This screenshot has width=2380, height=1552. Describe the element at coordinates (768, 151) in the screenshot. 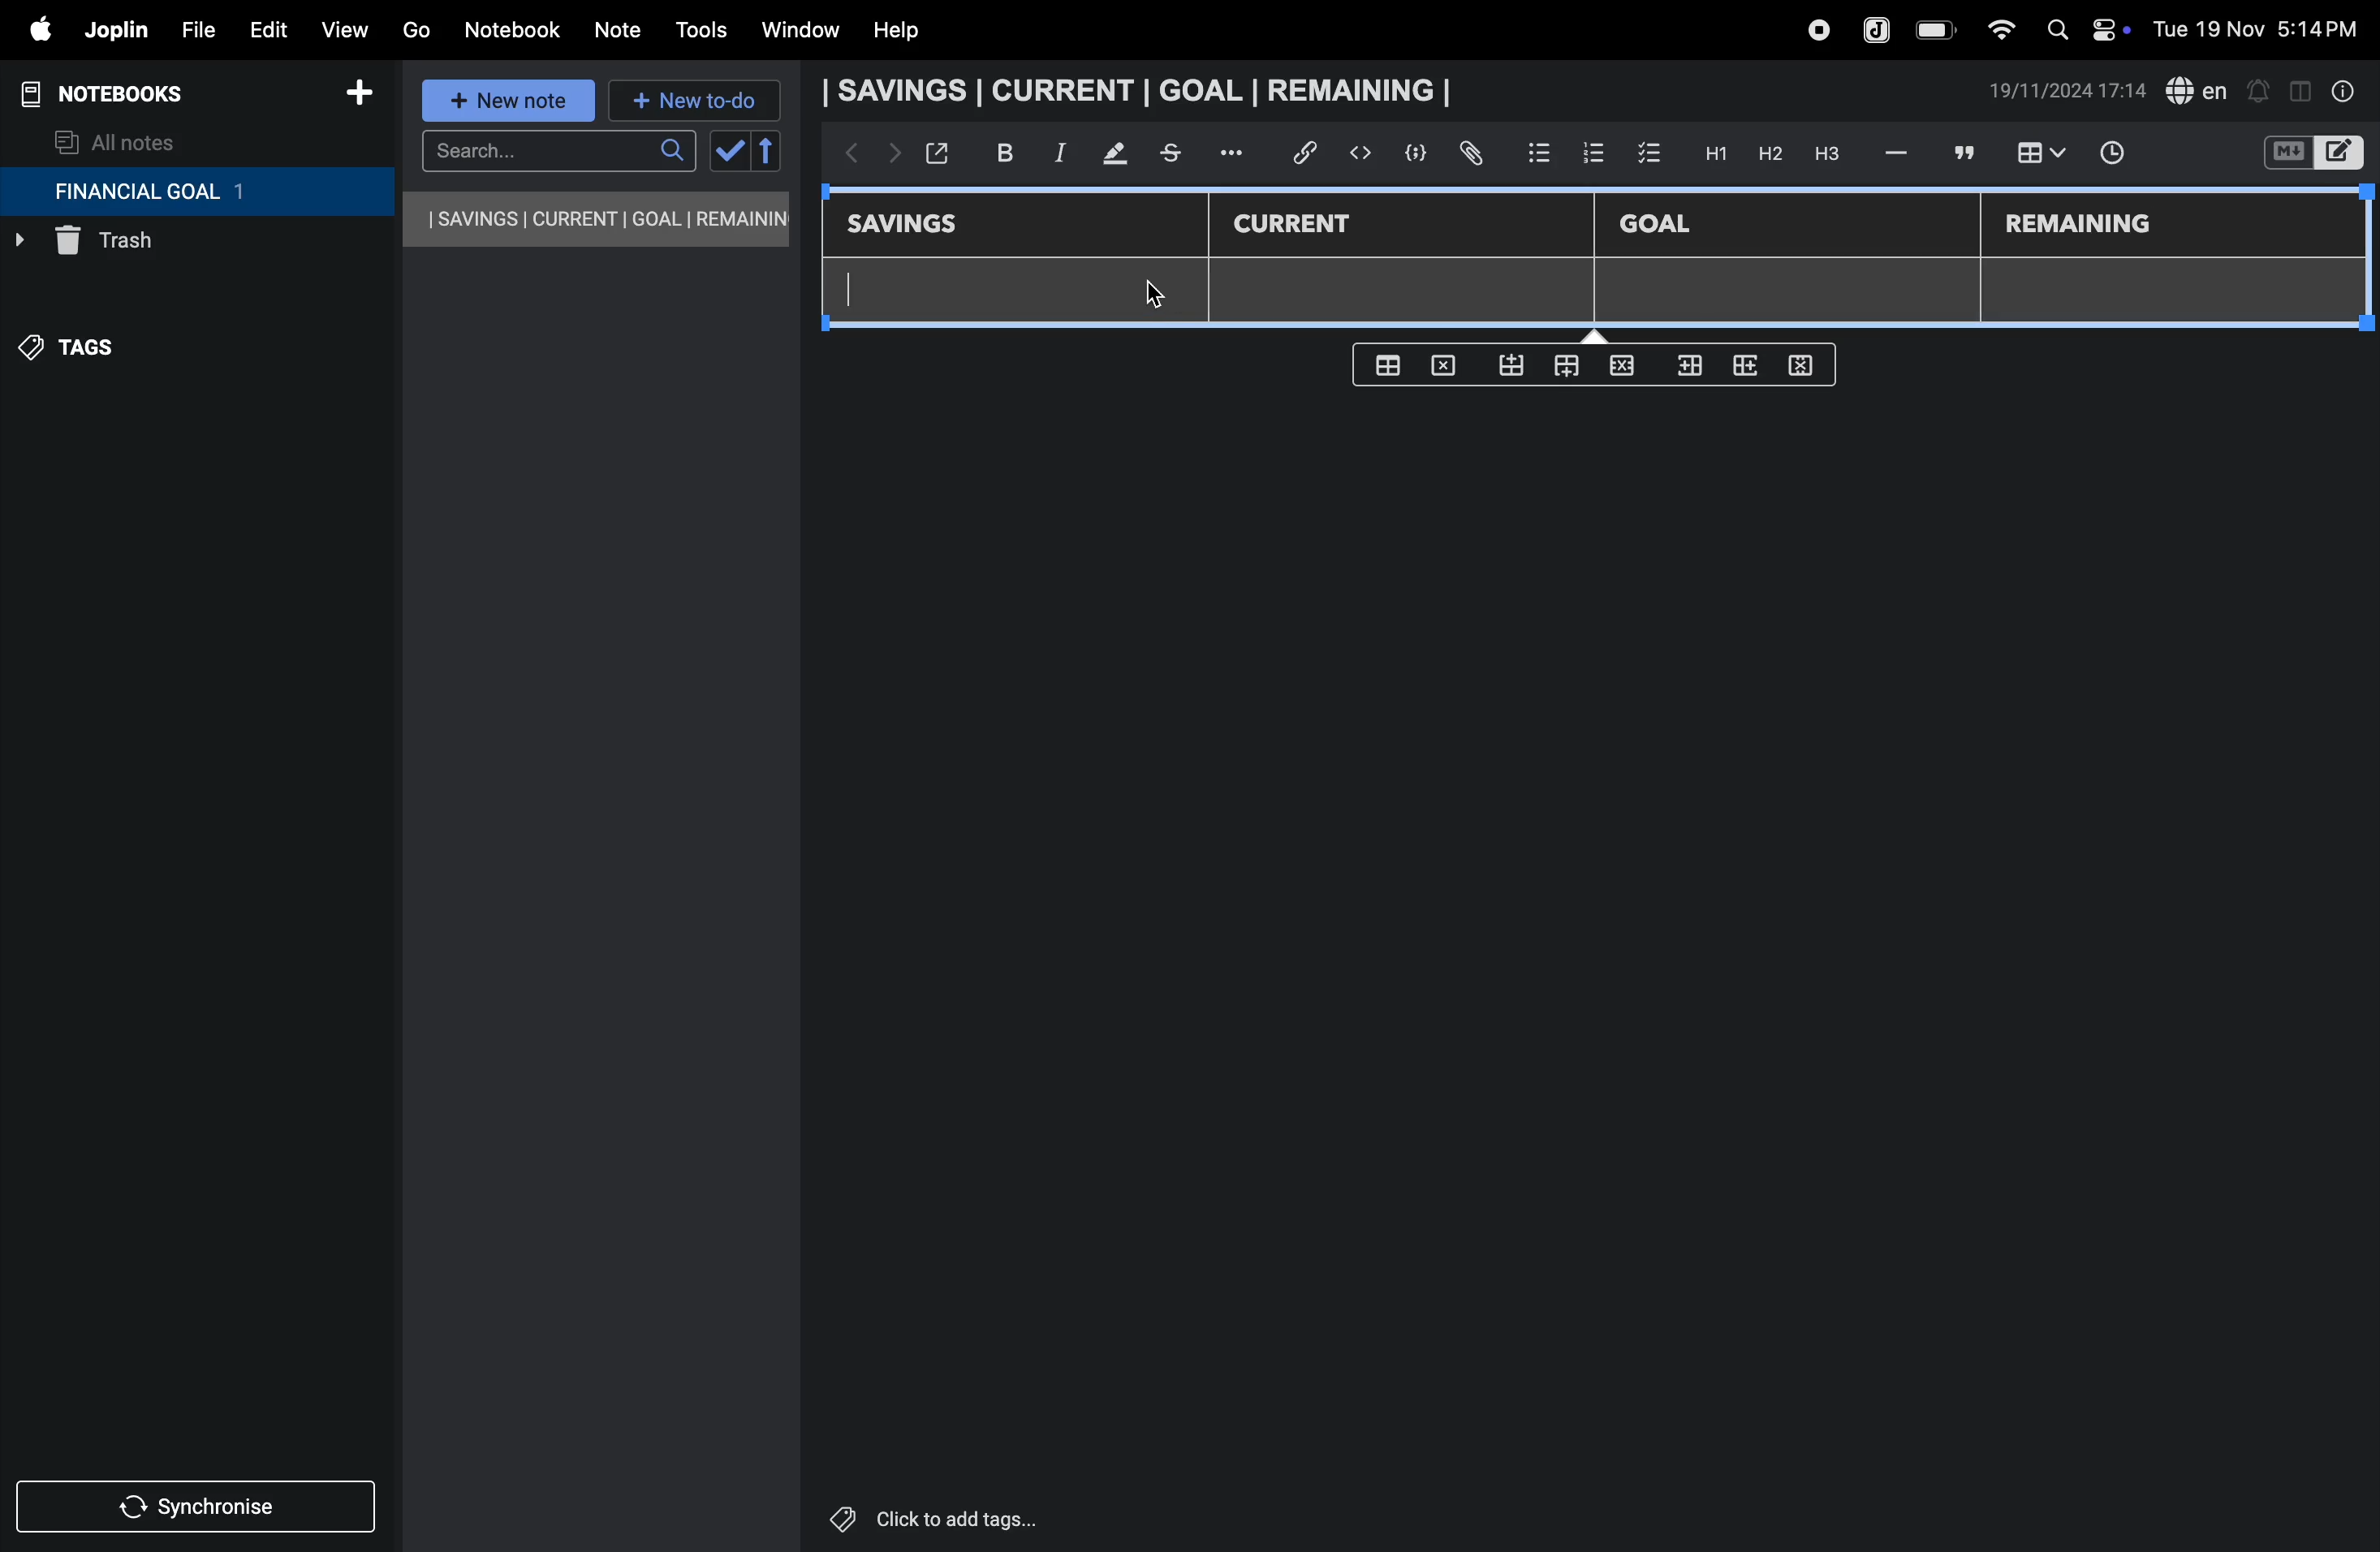

I see `reverse sort order` at that location.